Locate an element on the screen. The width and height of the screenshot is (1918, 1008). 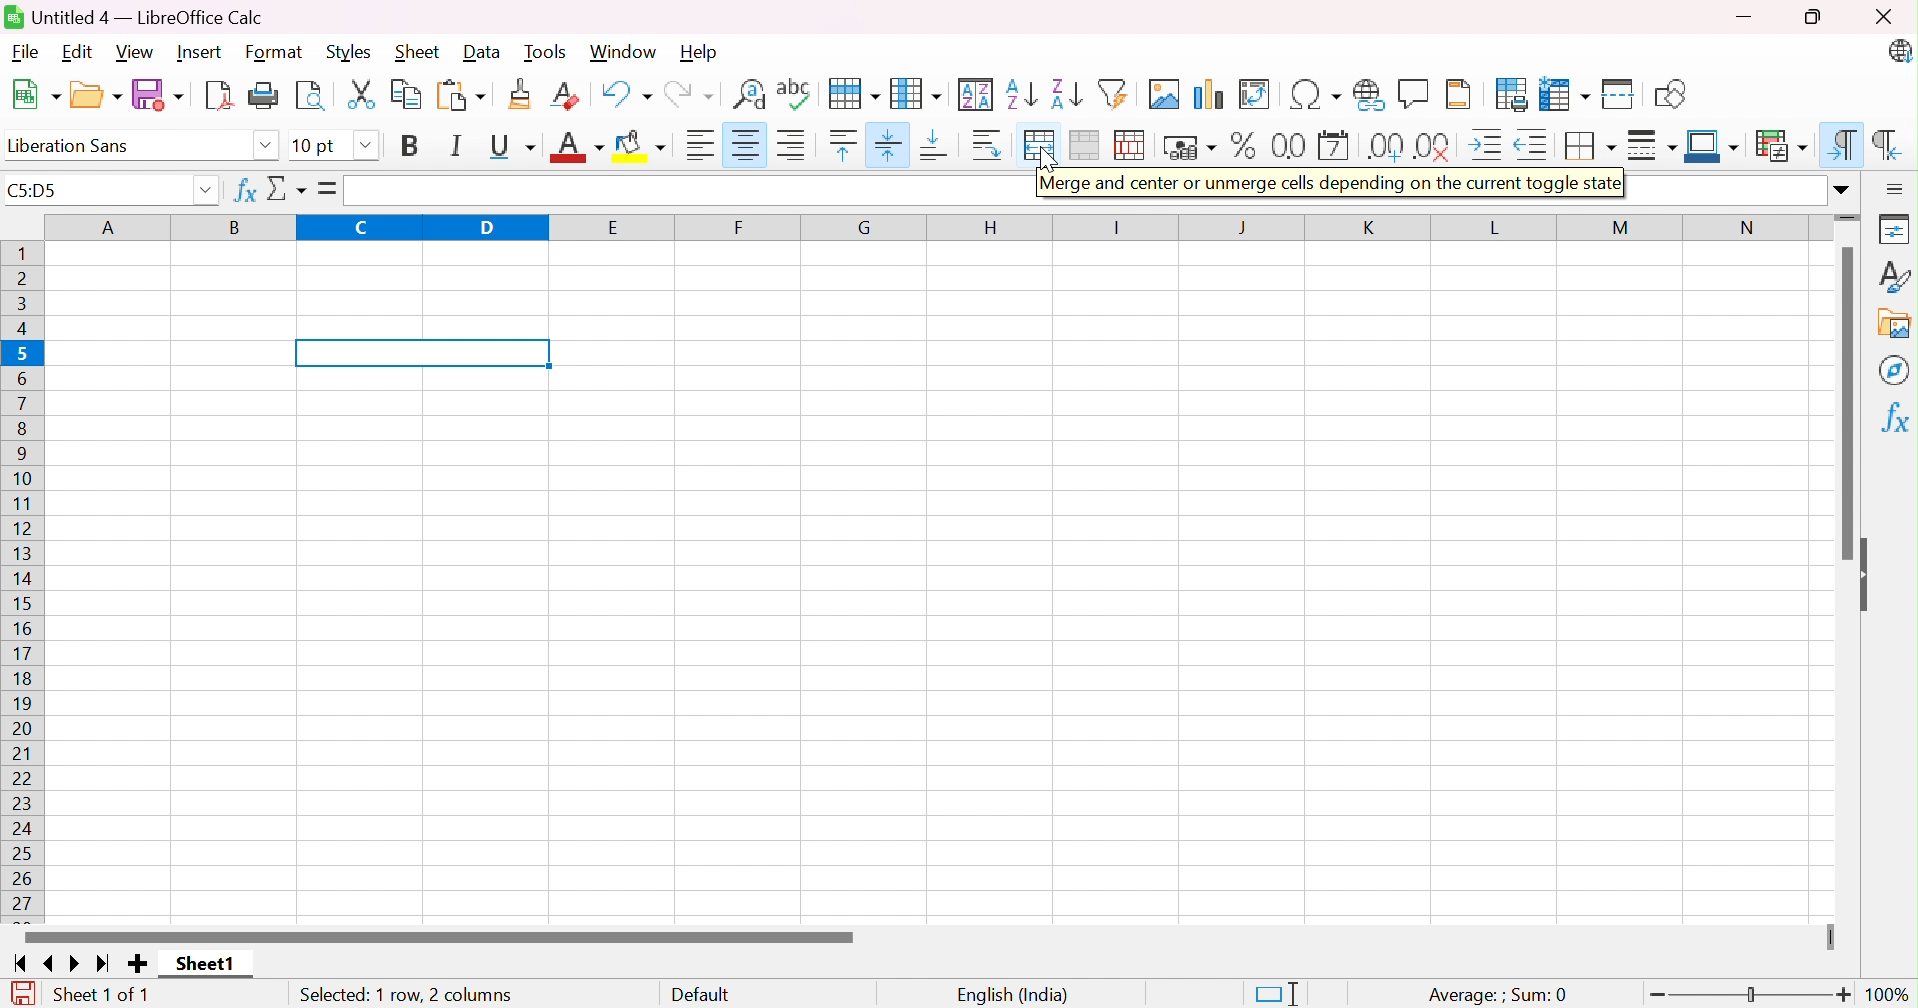
Format as Number is located at coordinates (1288, 145).